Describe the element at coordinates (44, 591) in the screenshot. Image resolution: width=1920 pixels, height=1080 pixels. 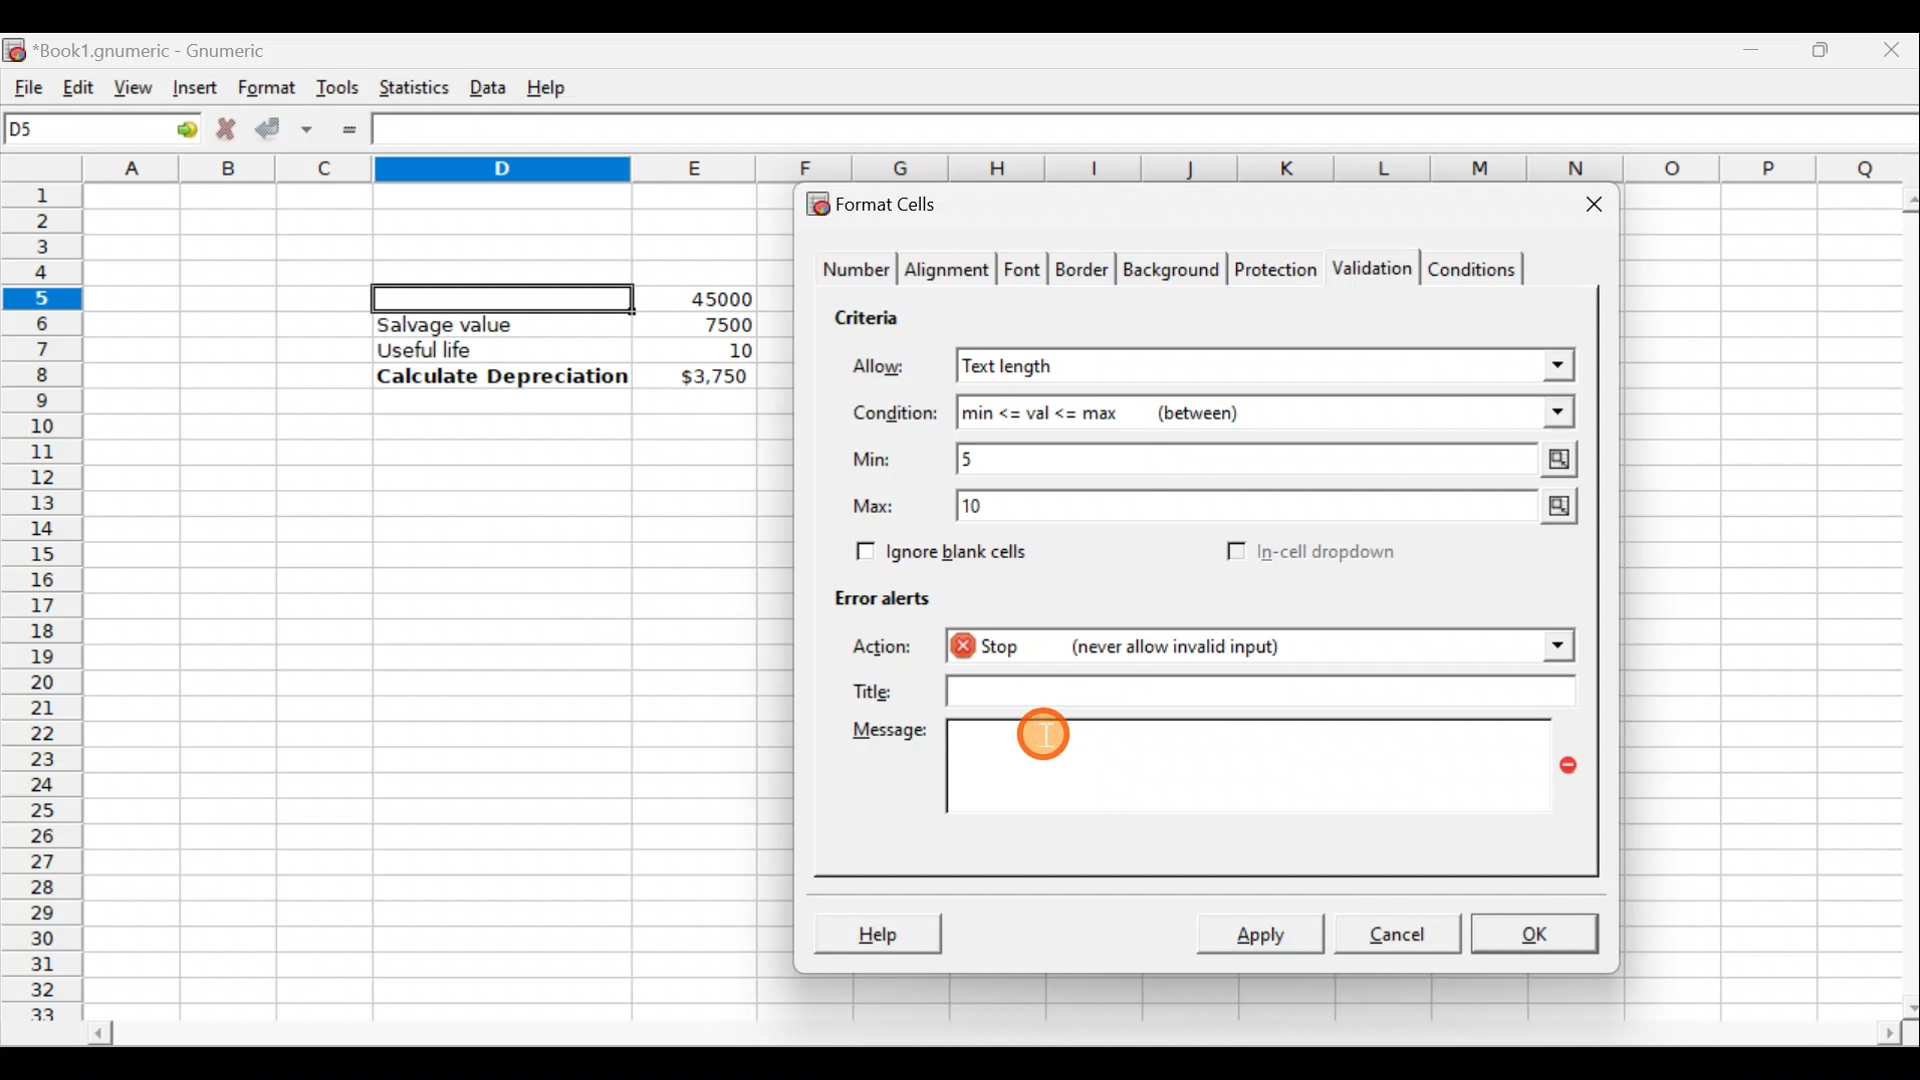
I see `Rows` at that location.